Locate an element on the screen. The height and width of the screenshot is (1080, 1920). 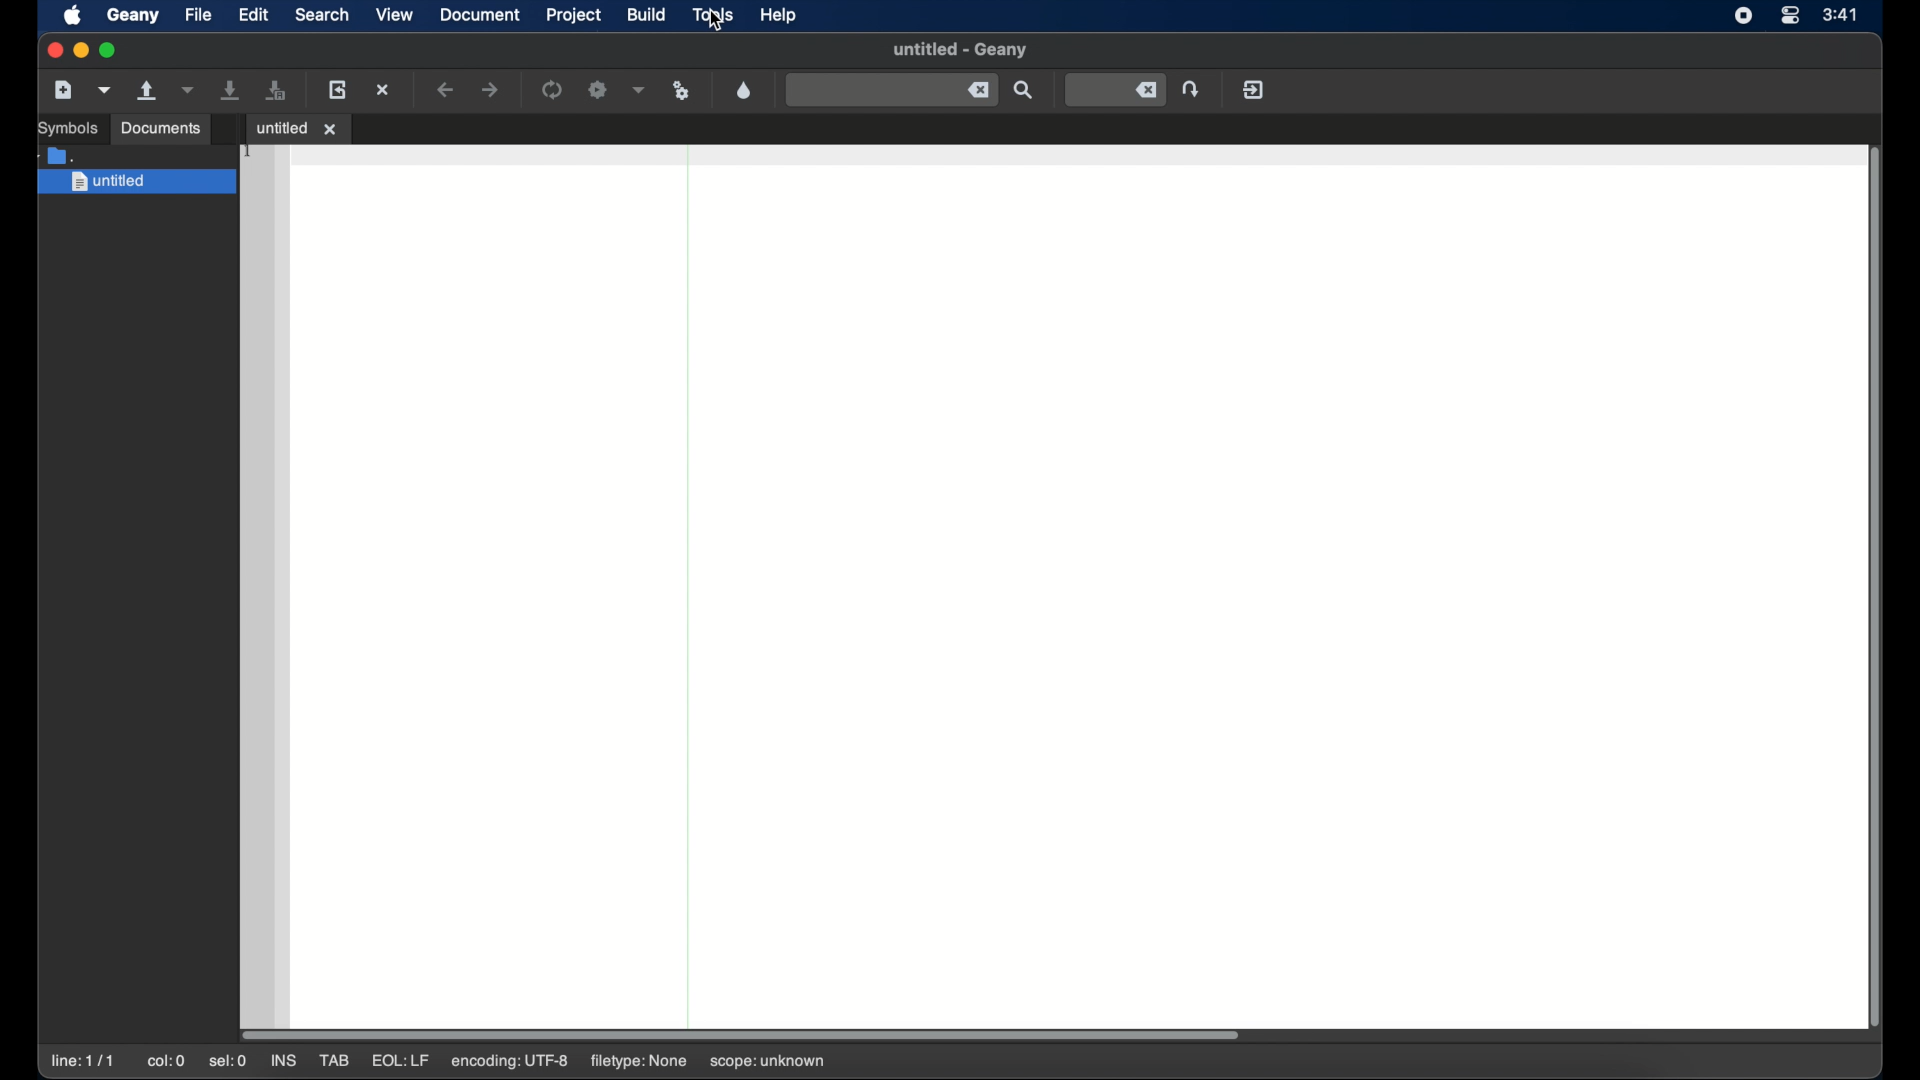
close is located at coordinates (53, 51).